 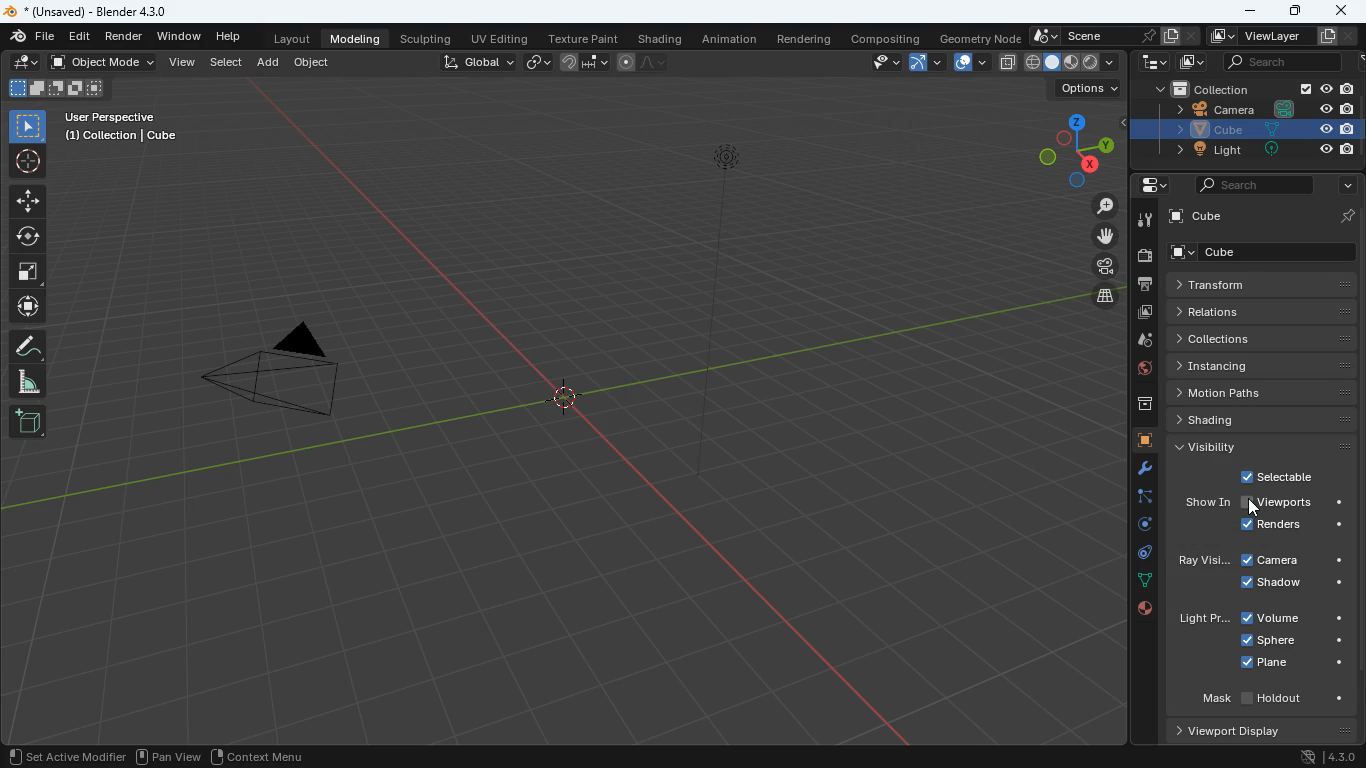 What do you see at coordinates (1146, 313) in the screenshot?
I see `image` at bounding box center [1146, 313].